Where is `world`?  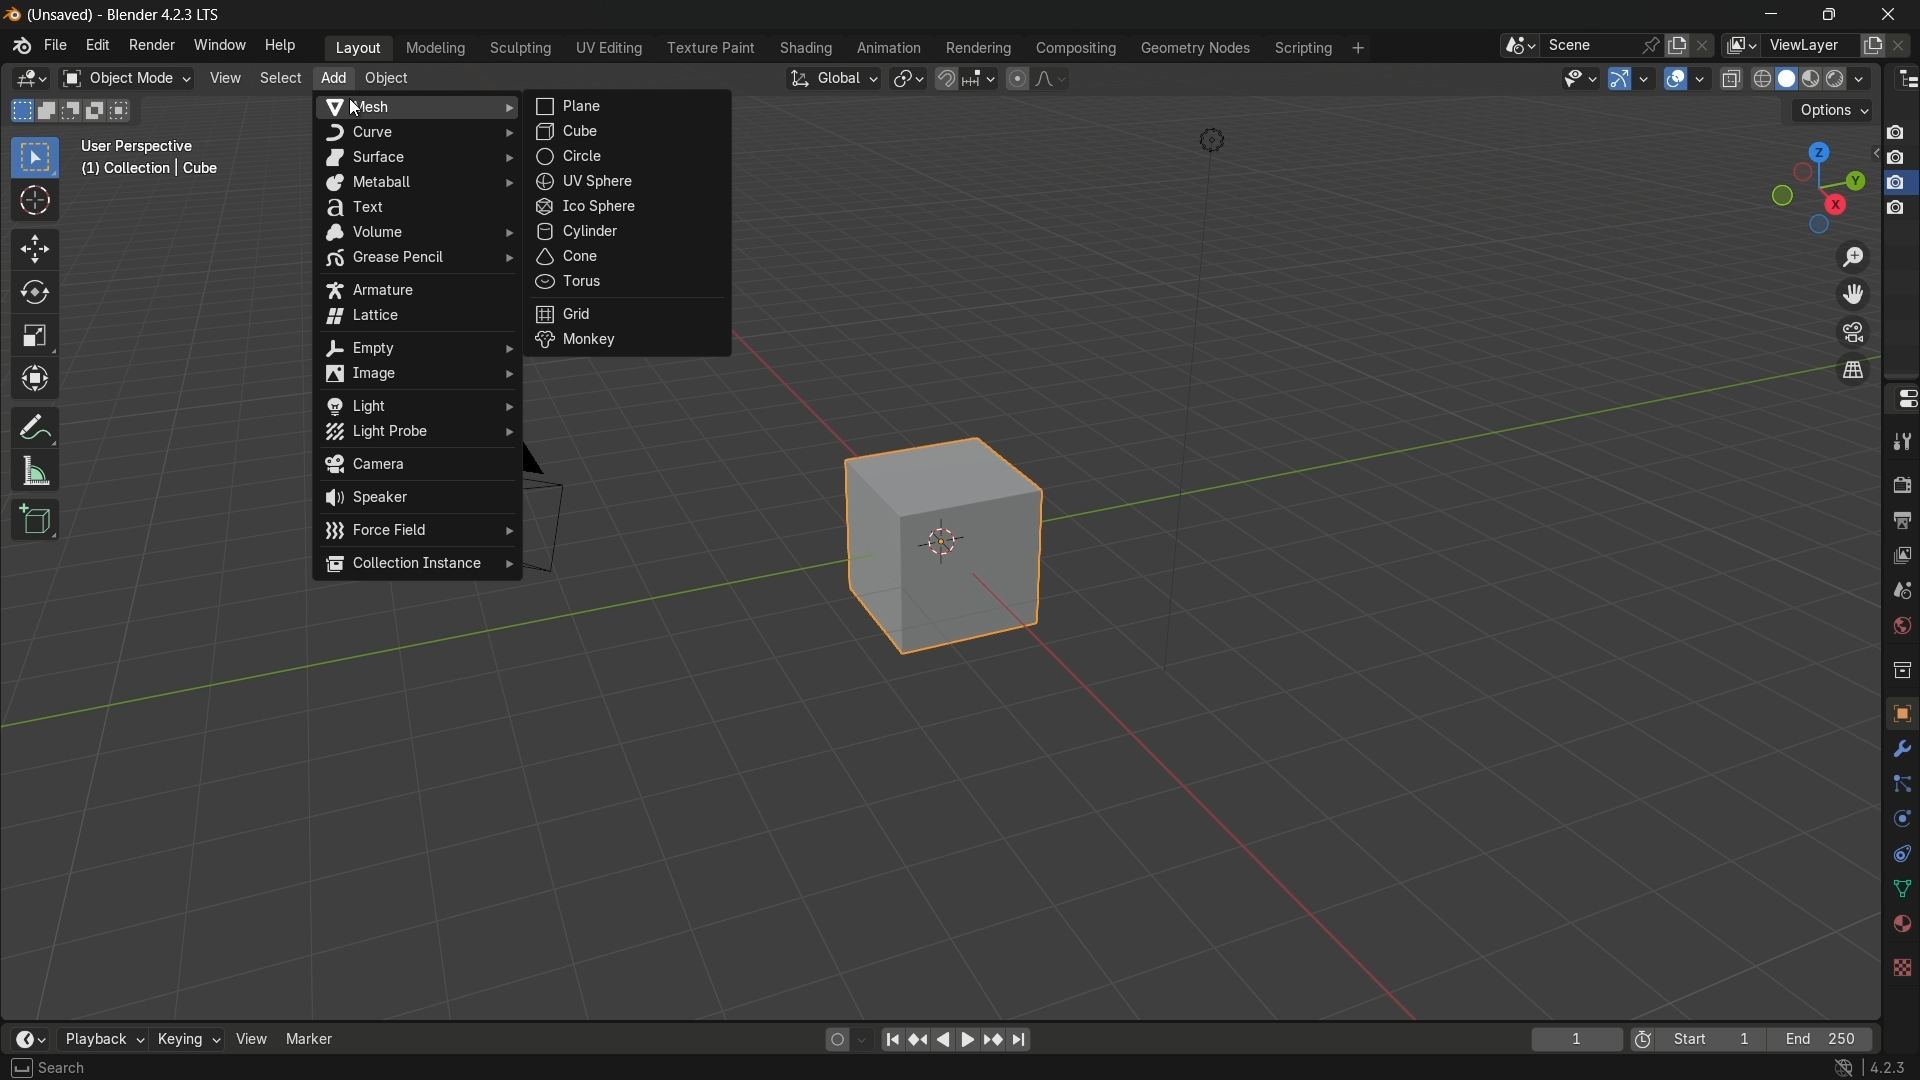
world is located at coordinates (1898, 627).